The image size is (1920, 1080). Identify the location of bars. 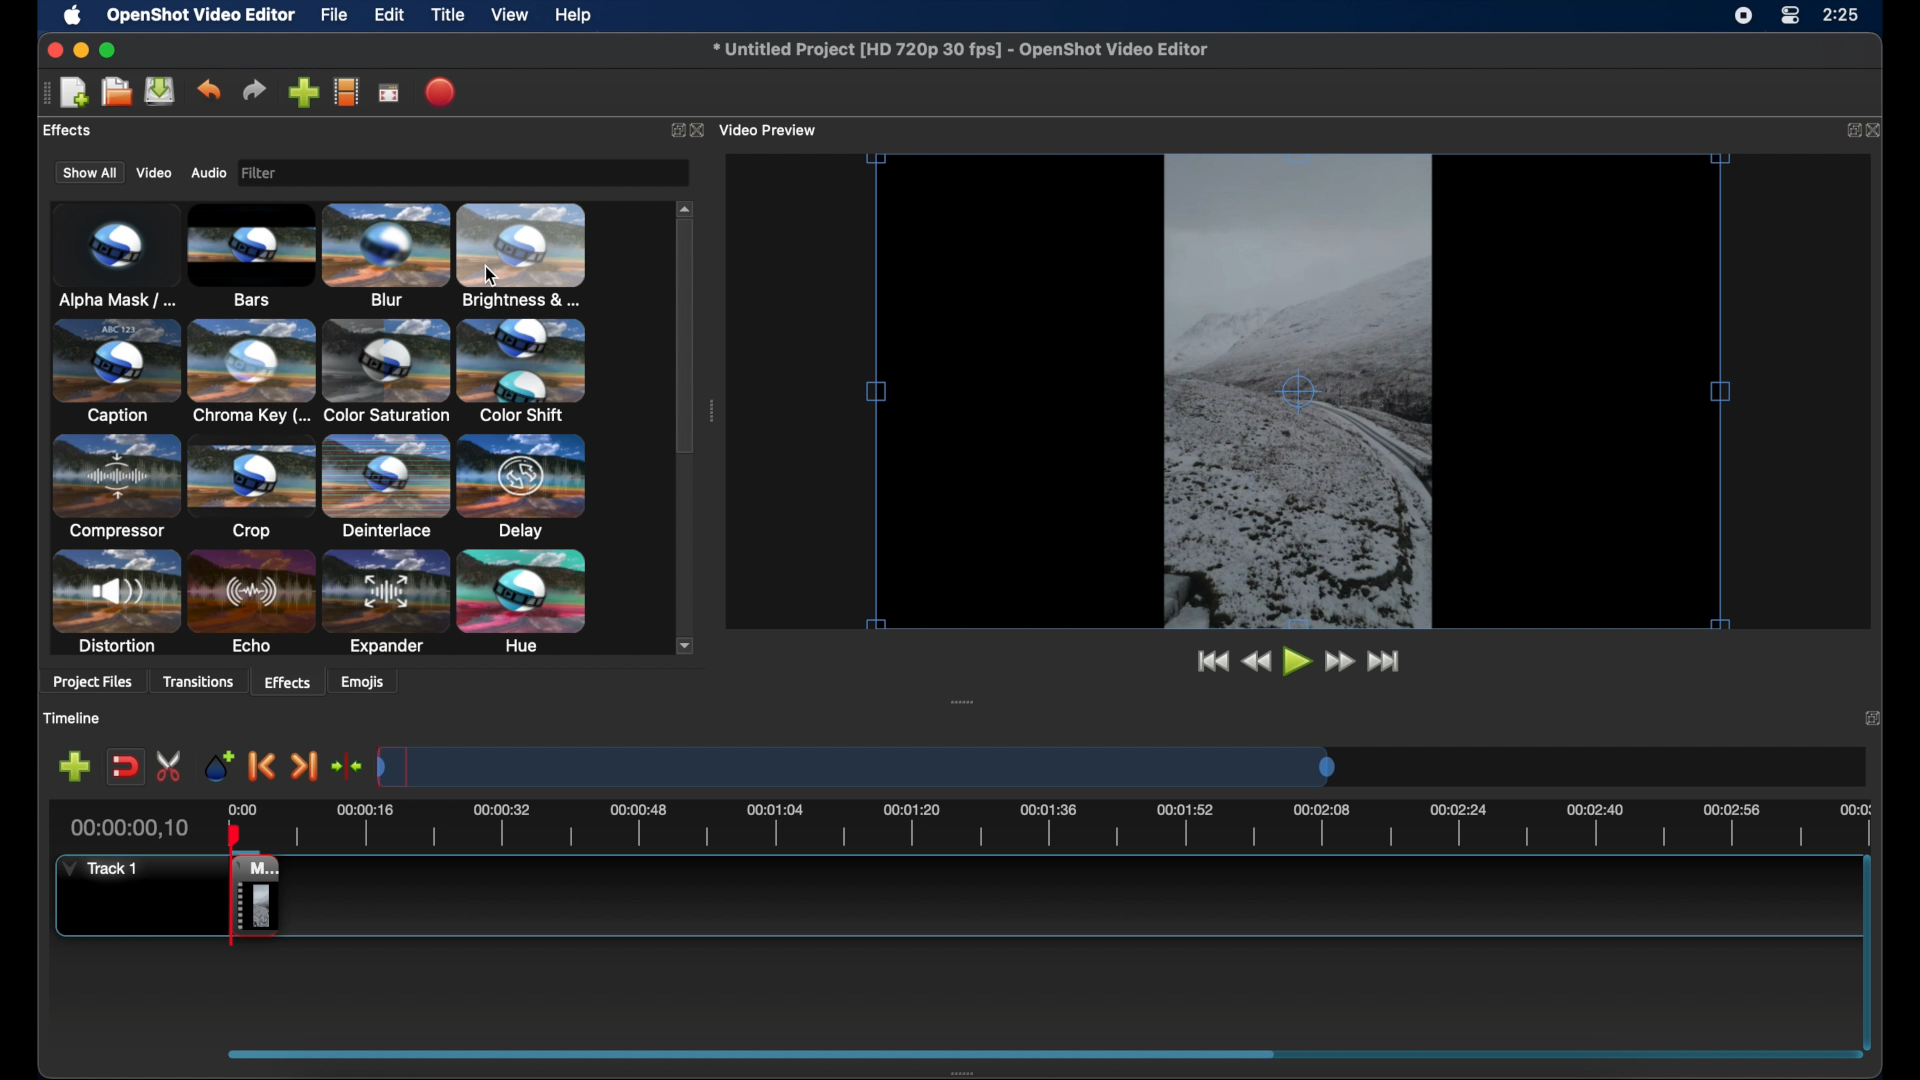
(252, 253).